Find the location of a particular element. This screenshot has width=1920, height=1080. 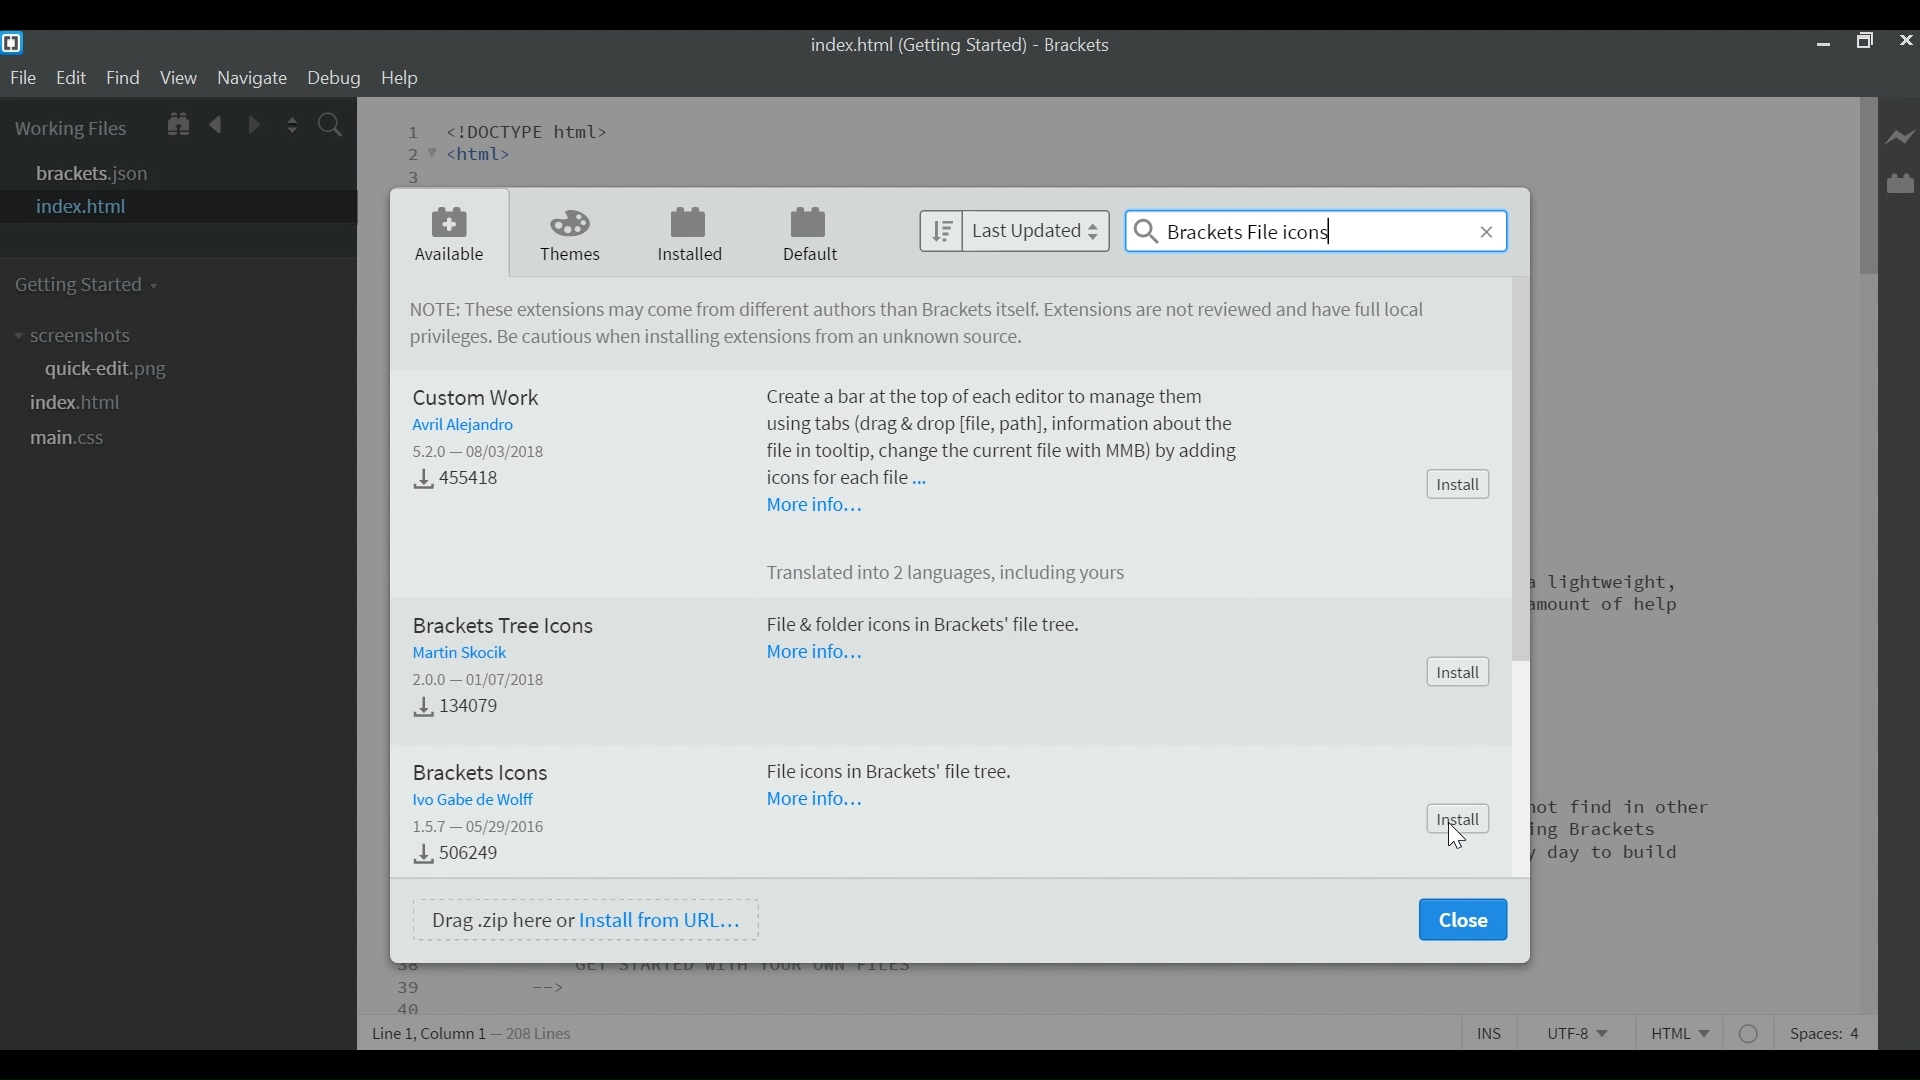

main.css is located at coordinates (87, 440).